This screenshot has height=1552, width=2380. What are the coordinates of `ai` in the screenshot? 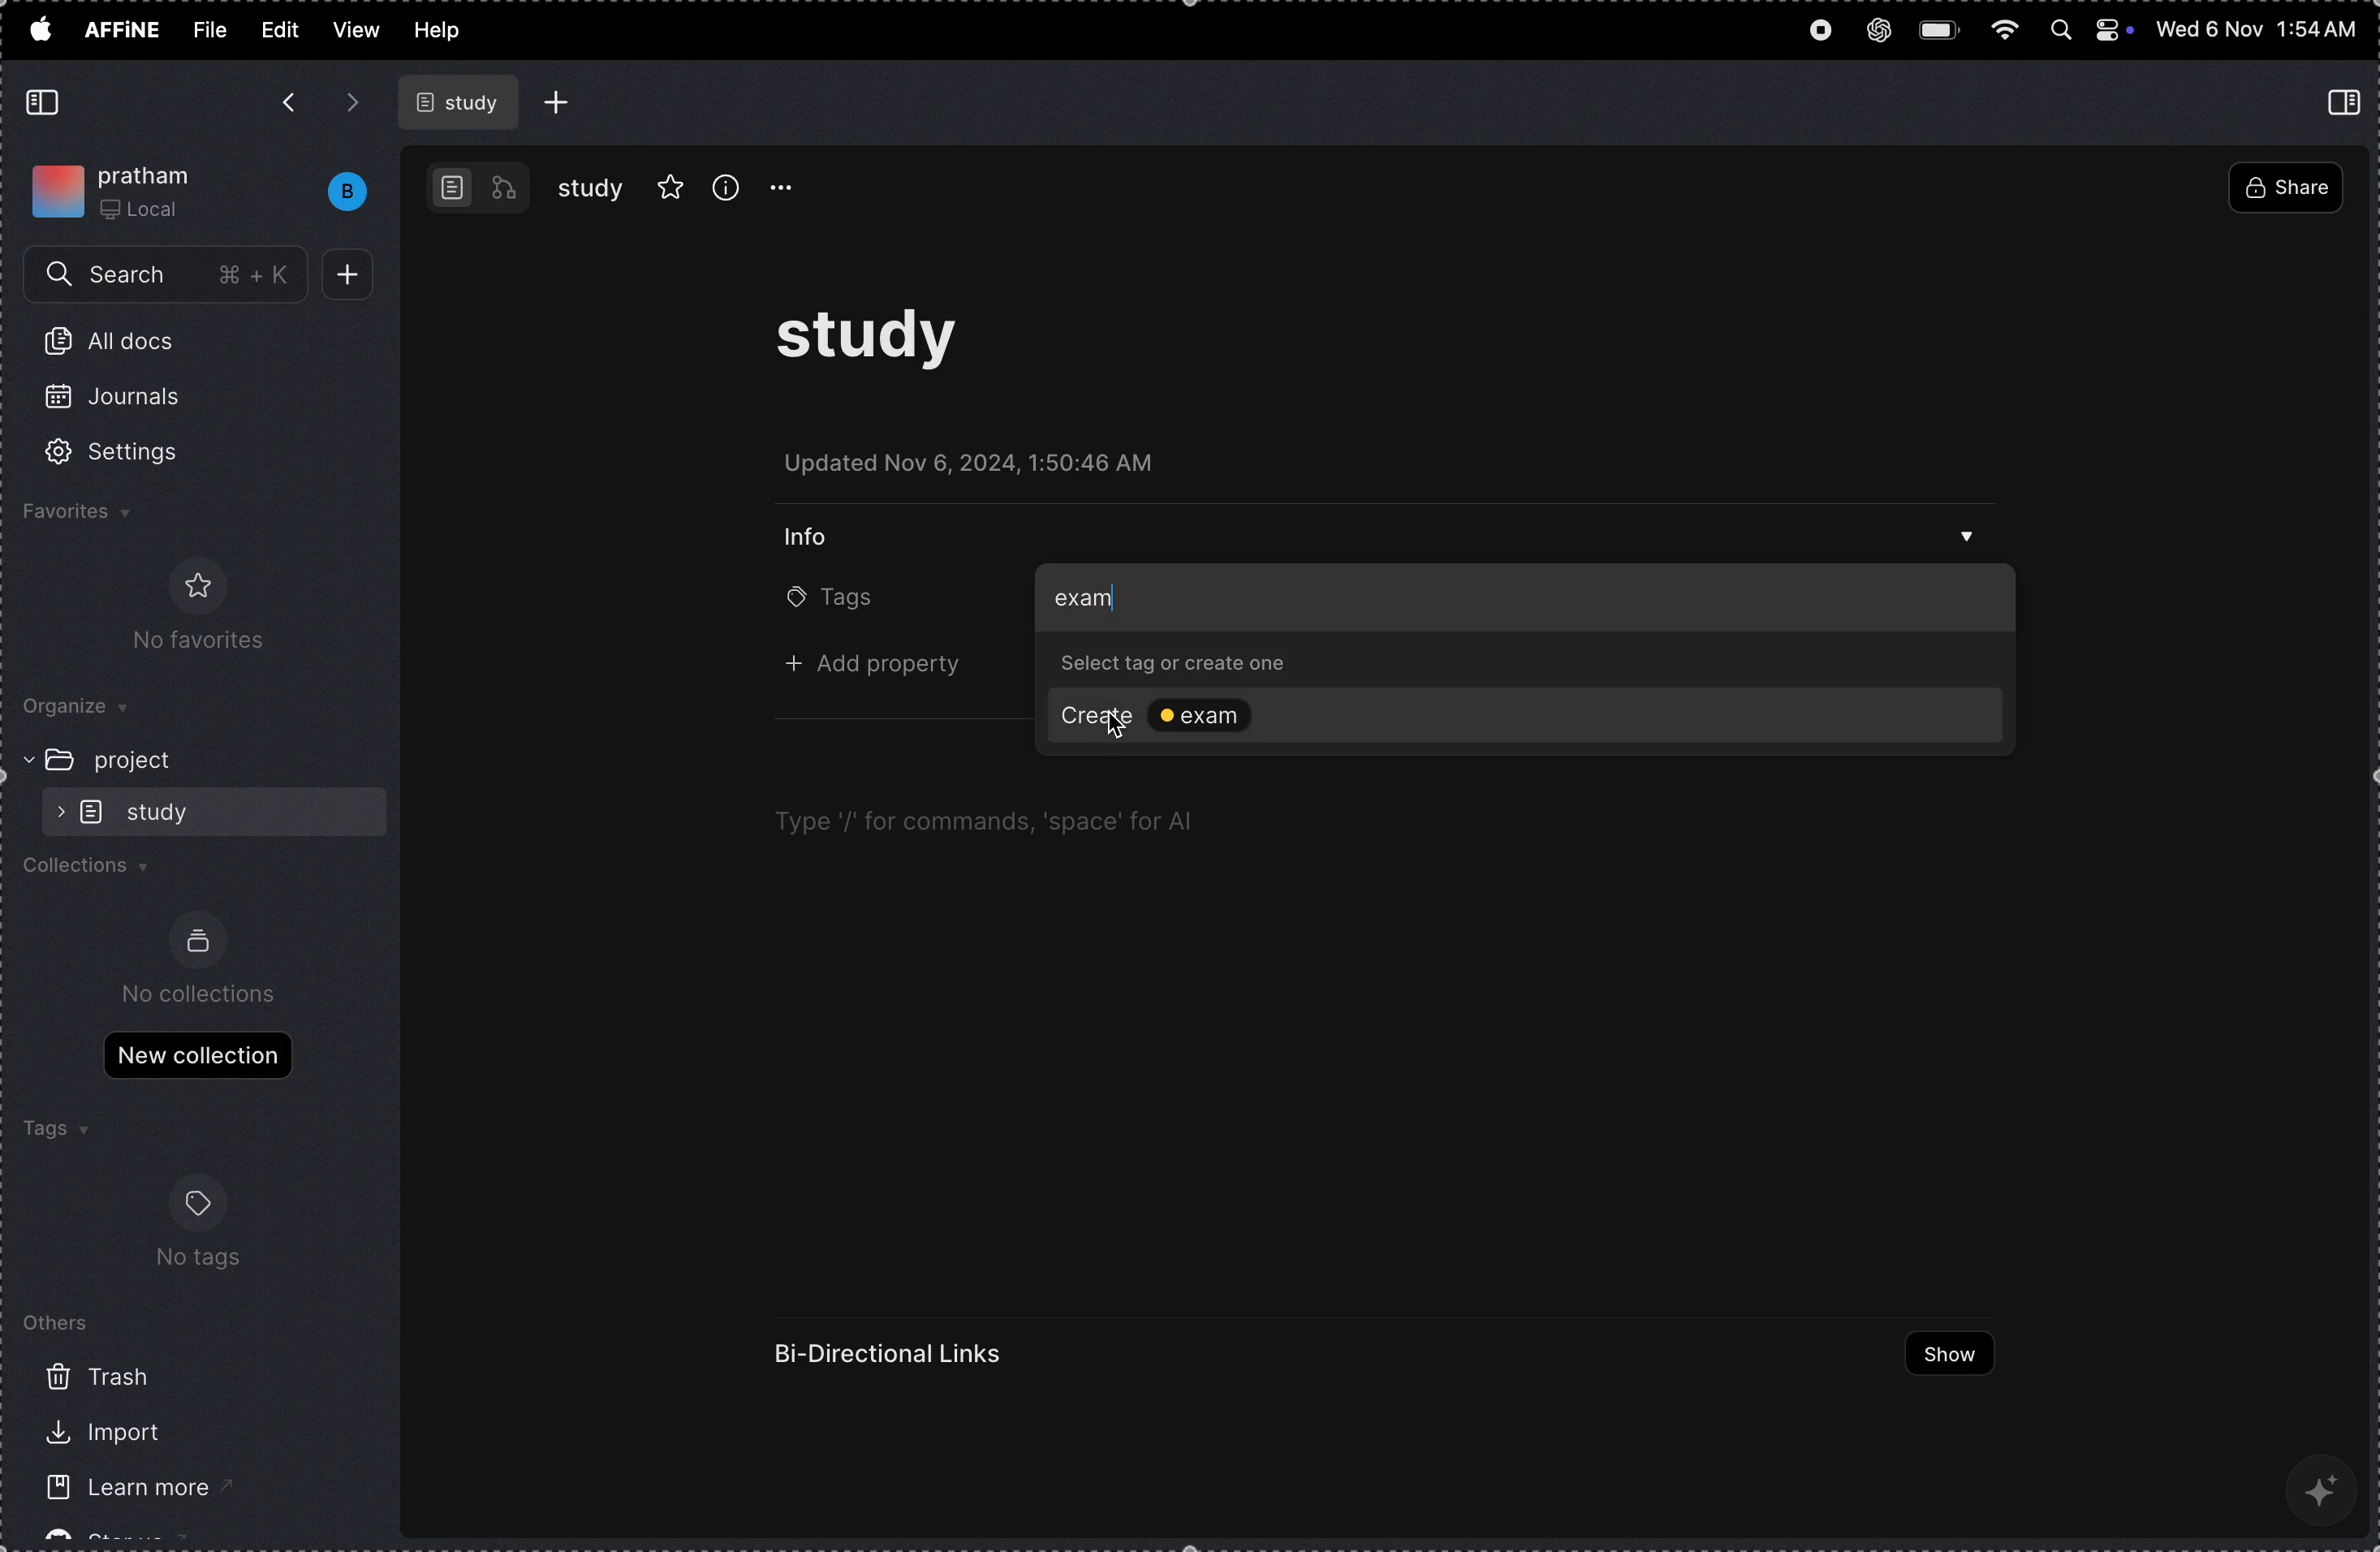 It's located at (2325, 1487).